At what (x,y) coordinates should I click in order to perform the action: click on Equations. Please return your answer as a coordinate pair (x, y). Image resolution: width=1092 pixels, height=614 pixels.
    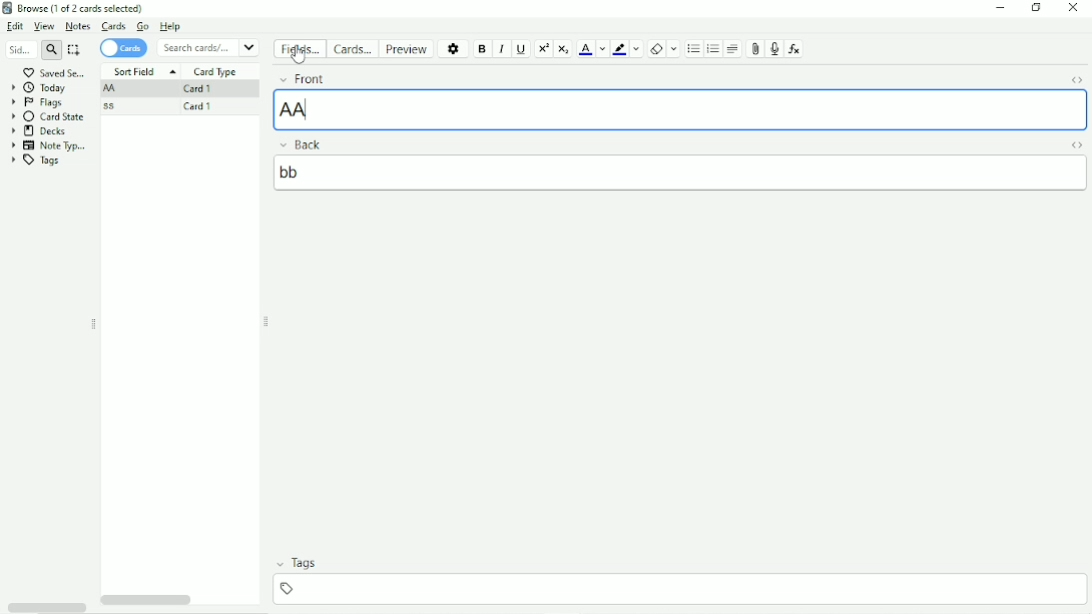
    Looking at the image, I should click on (794, 48).